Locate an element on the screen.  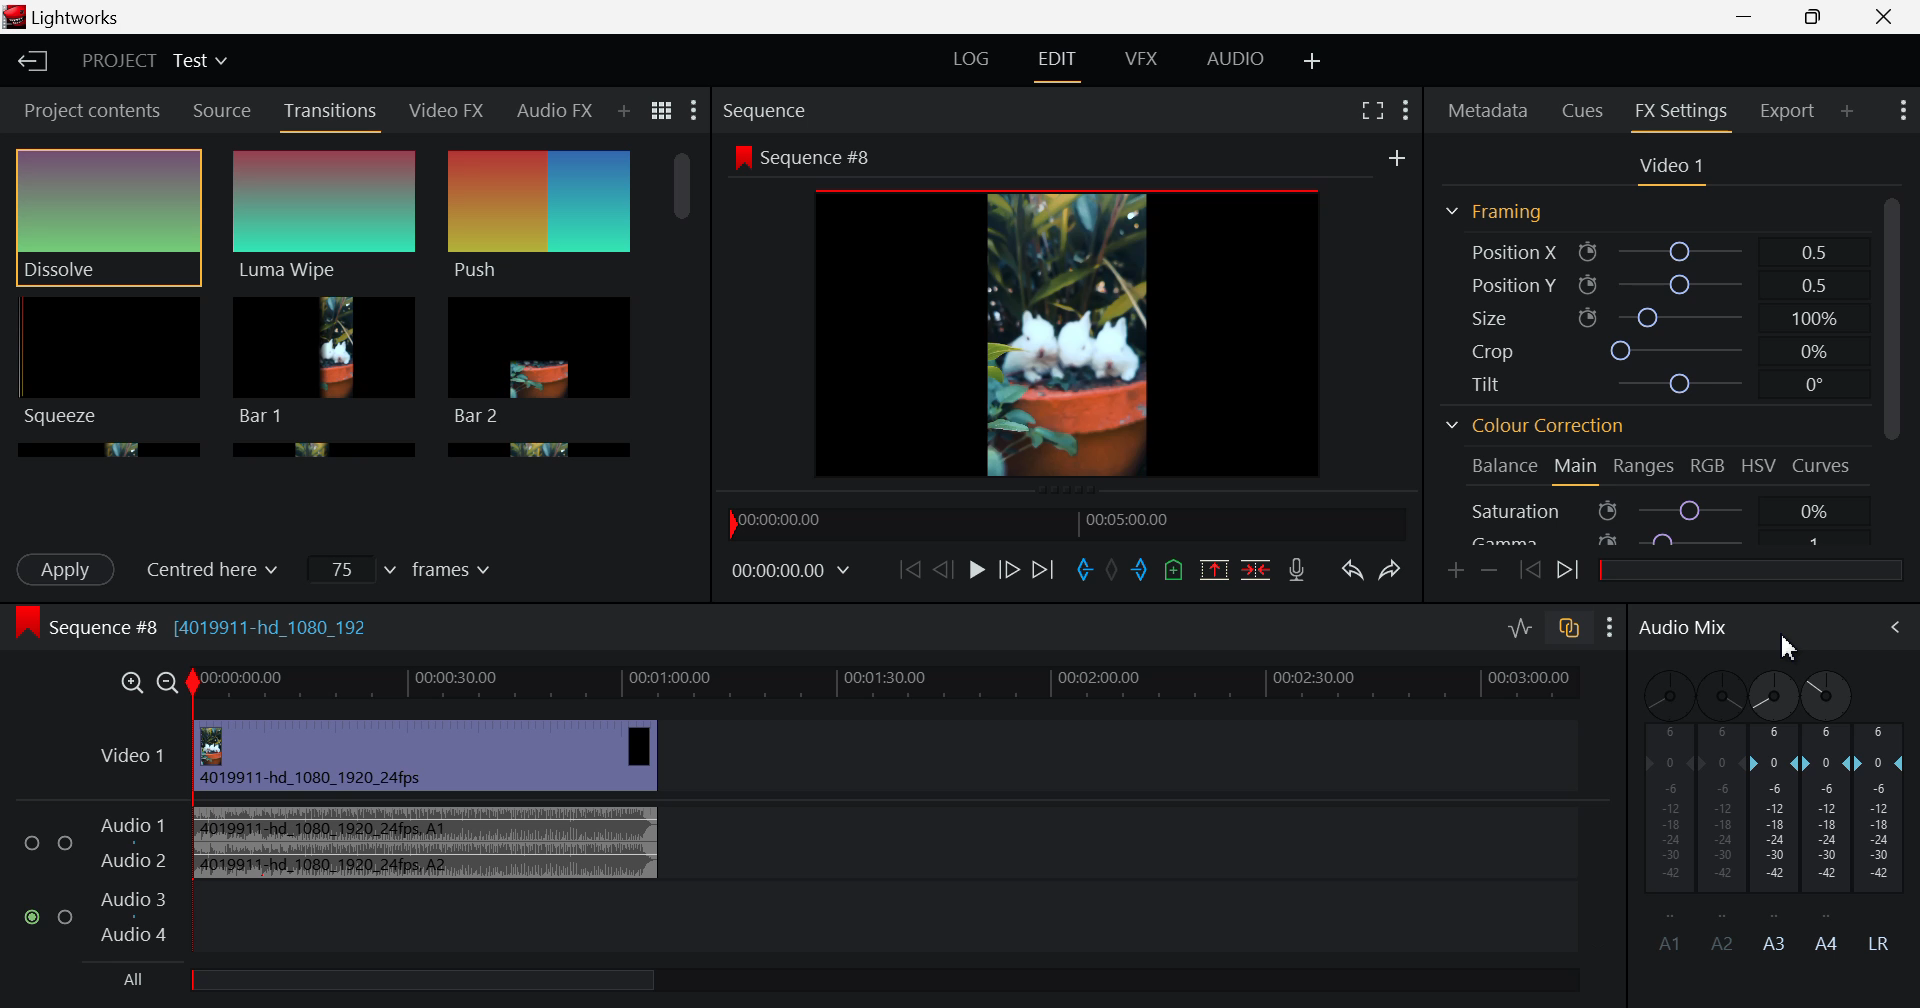
Size is located at coordinates (1651, 313).